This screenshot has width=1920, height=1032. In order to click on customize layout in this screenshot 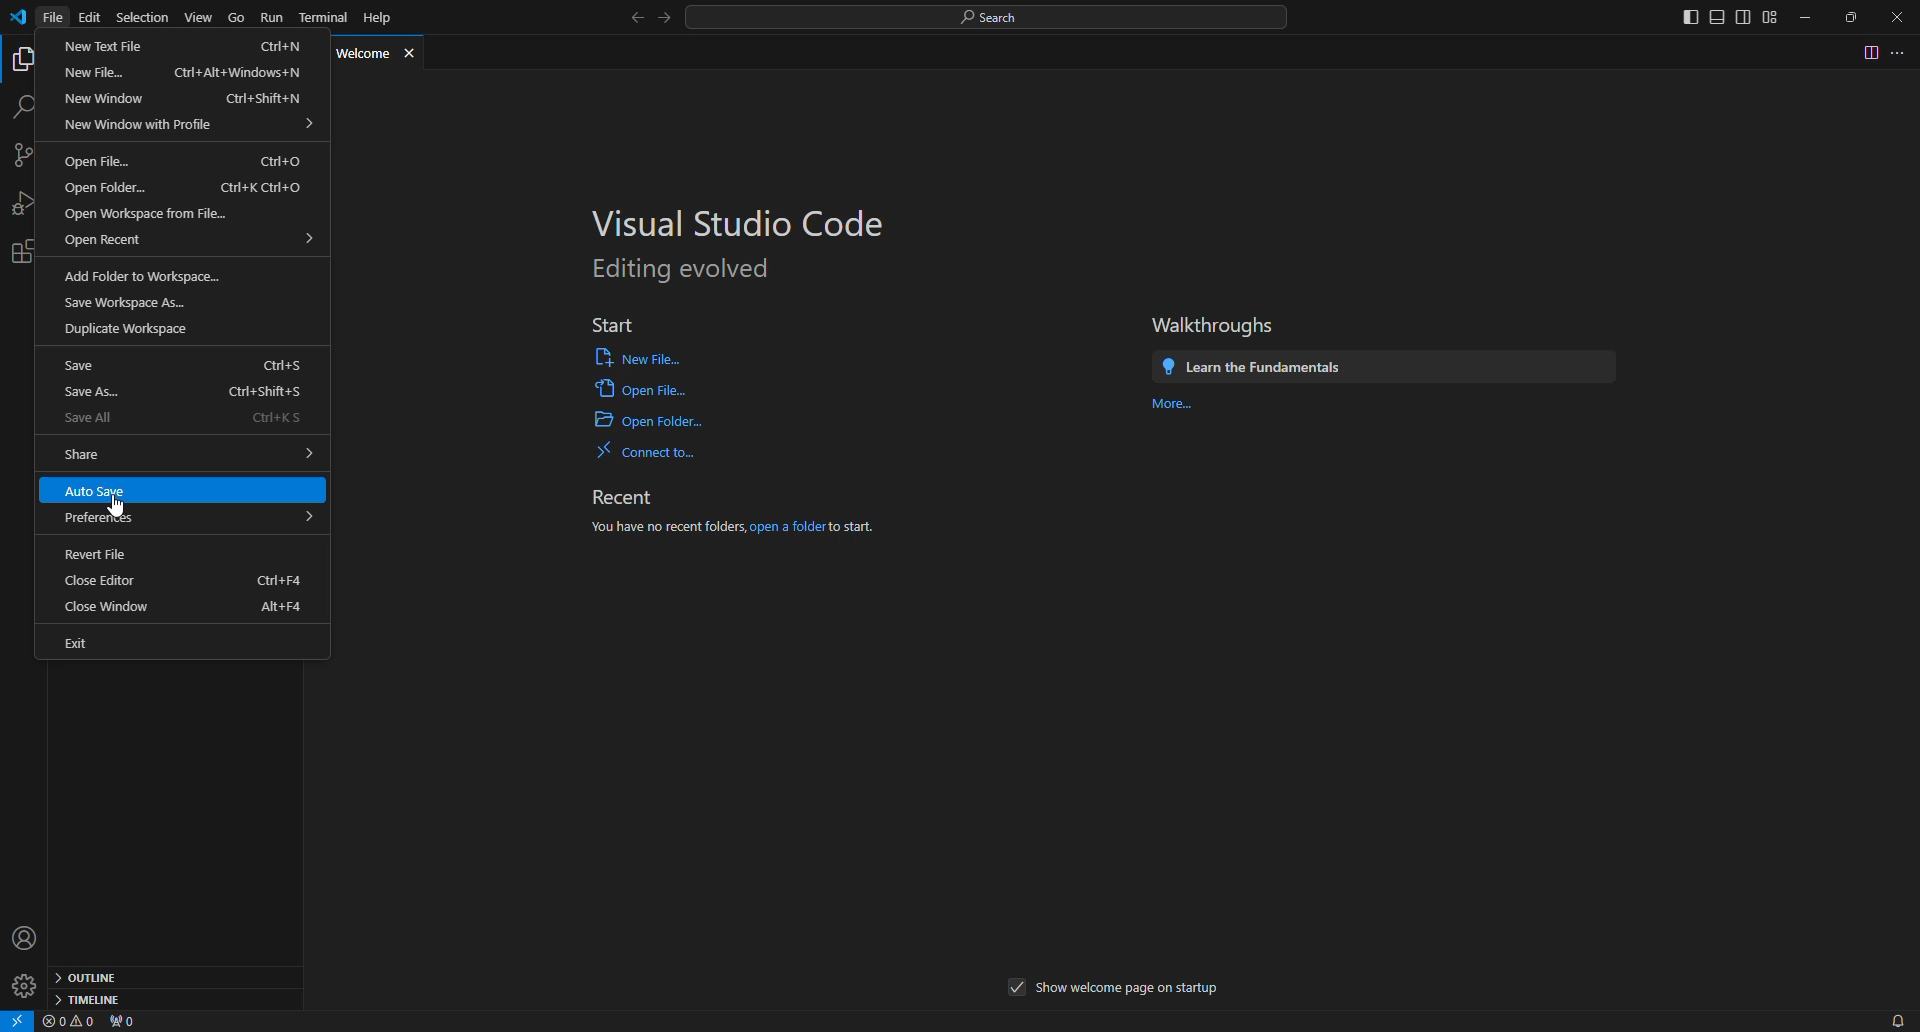, I will do `click(1772, 16)`.